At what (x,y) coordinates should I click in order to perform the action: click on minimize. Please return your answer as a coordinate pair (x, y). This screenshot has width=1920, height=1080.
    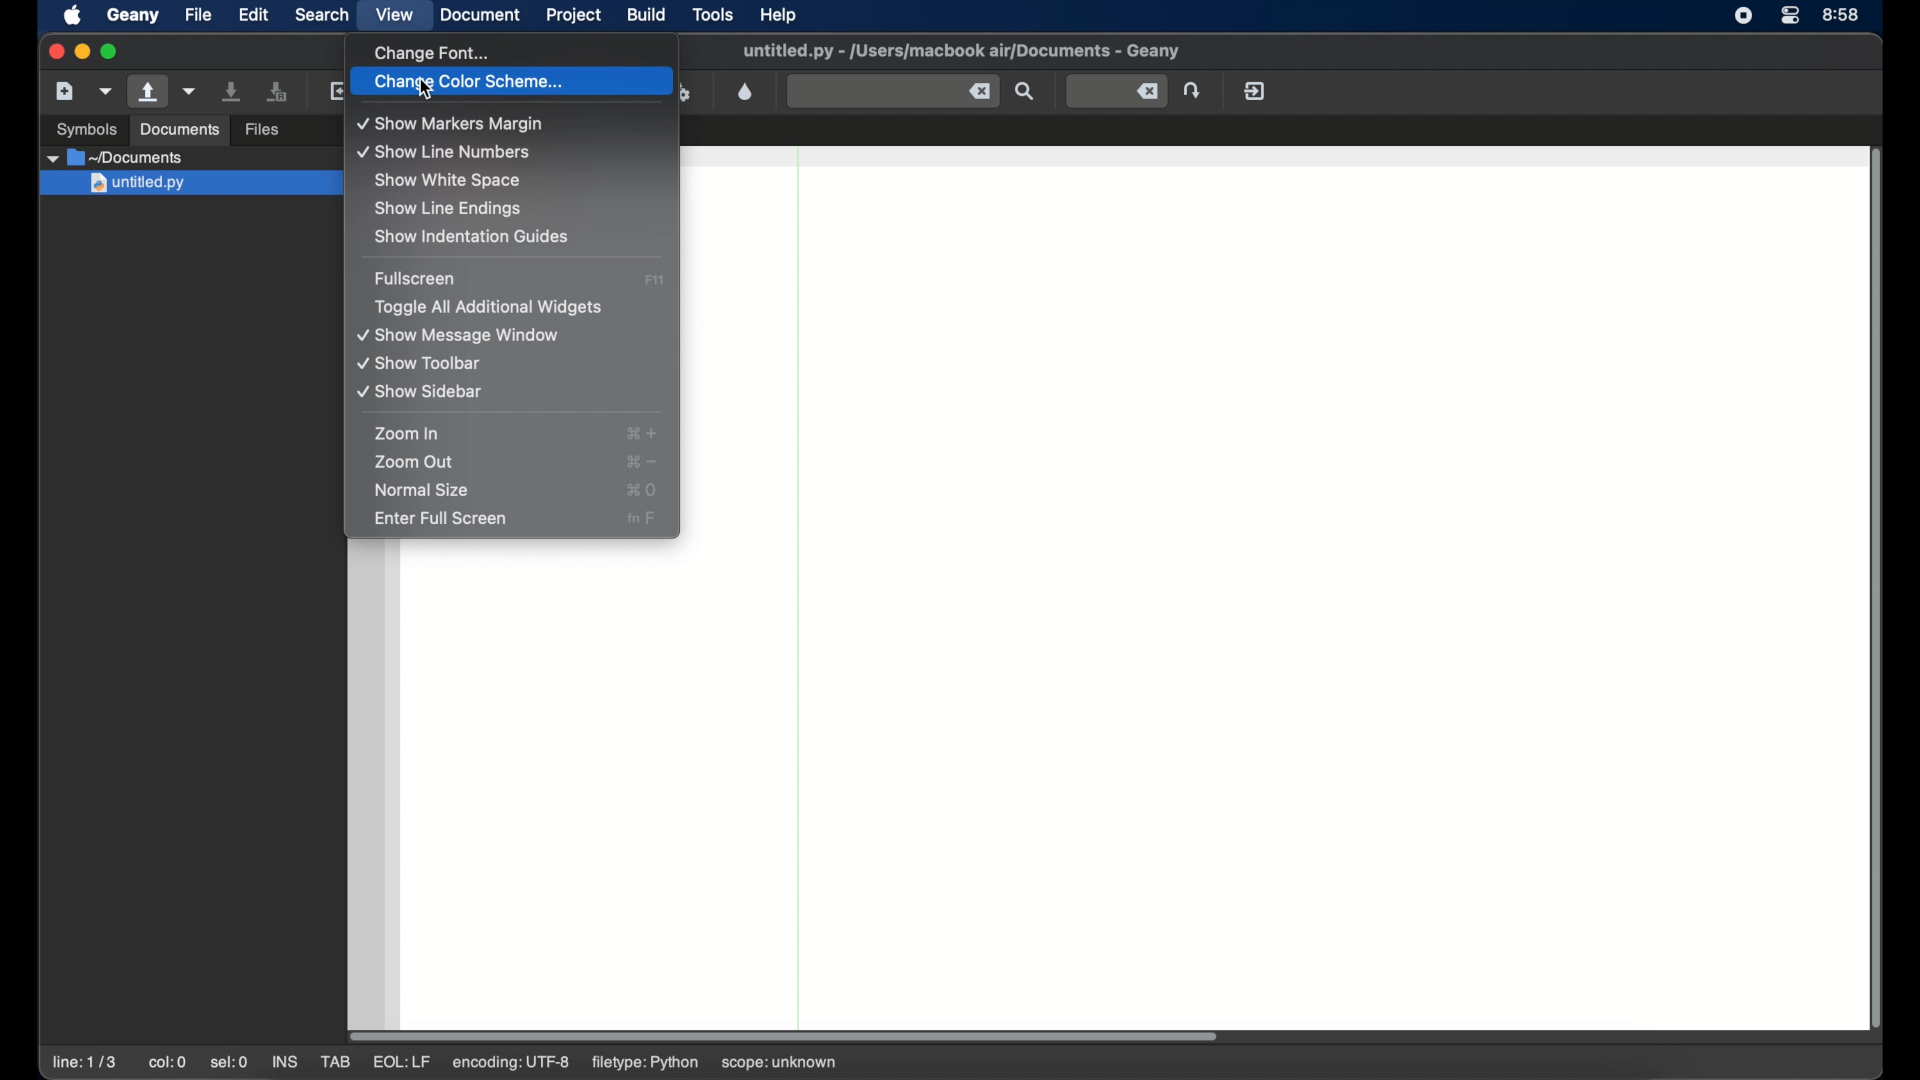
    Looking at the image, I should click on (82, 52).